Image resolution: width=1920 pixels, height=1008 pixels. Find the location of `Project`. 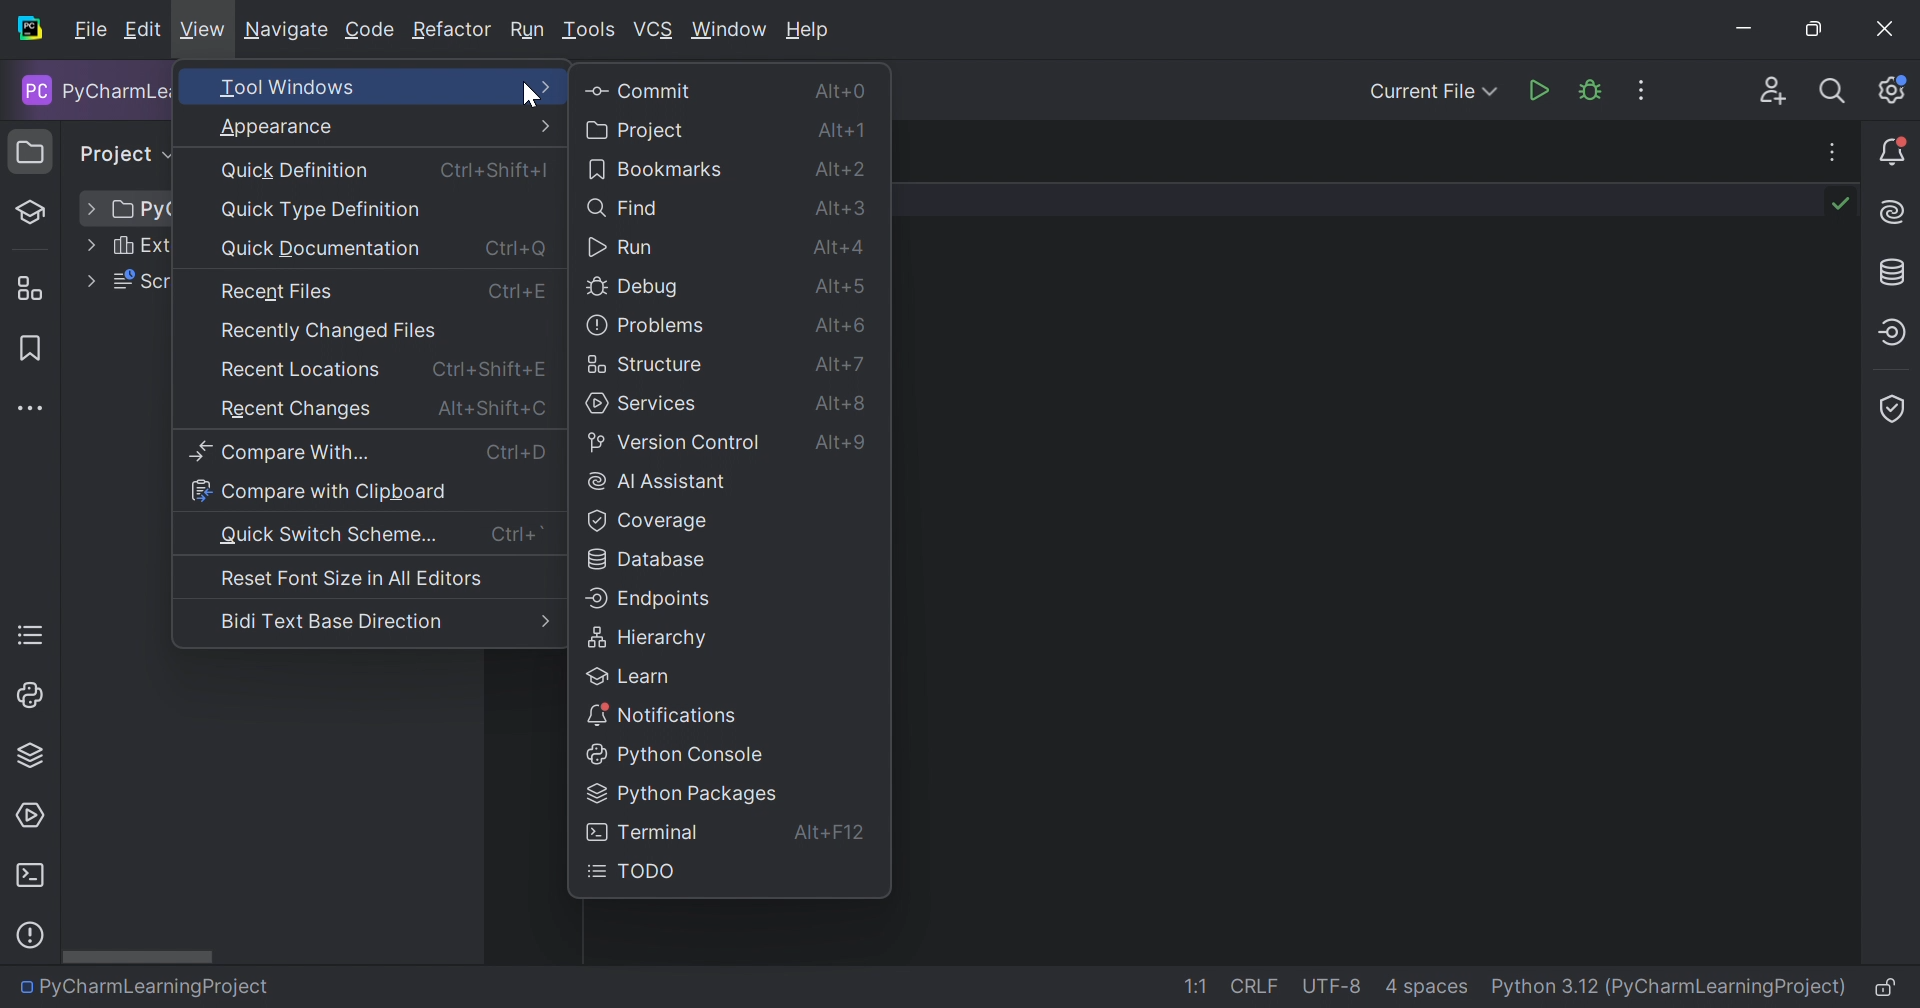

Project is located at coordinates (33, 150).